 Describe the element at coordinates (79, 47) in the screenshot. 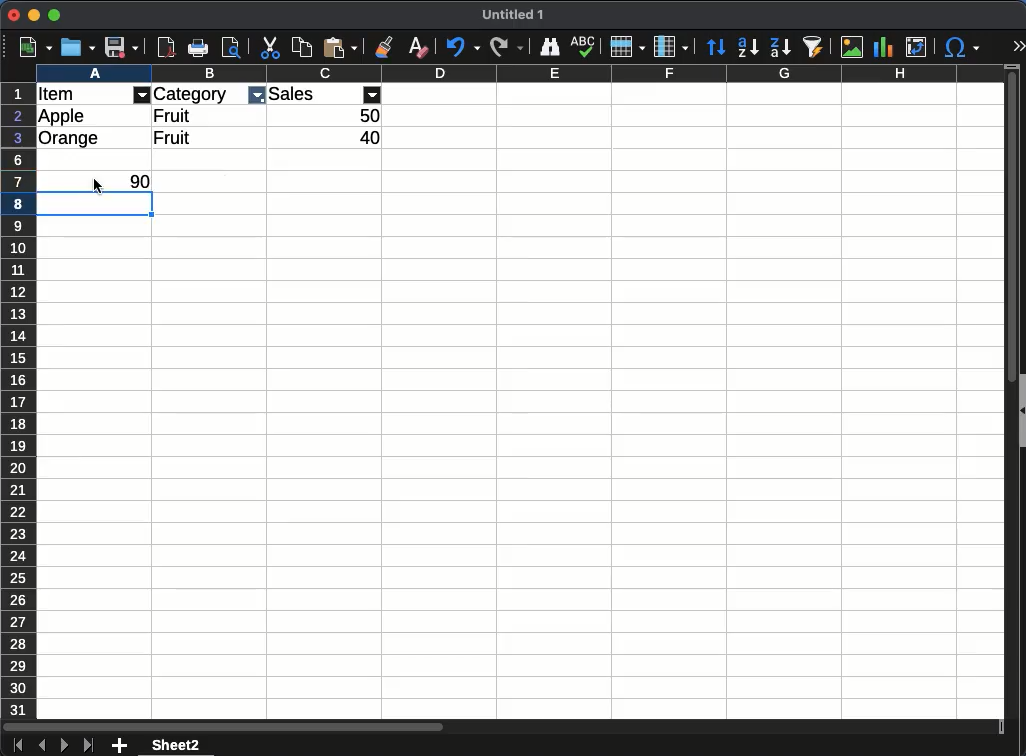

I see `open` at that location.